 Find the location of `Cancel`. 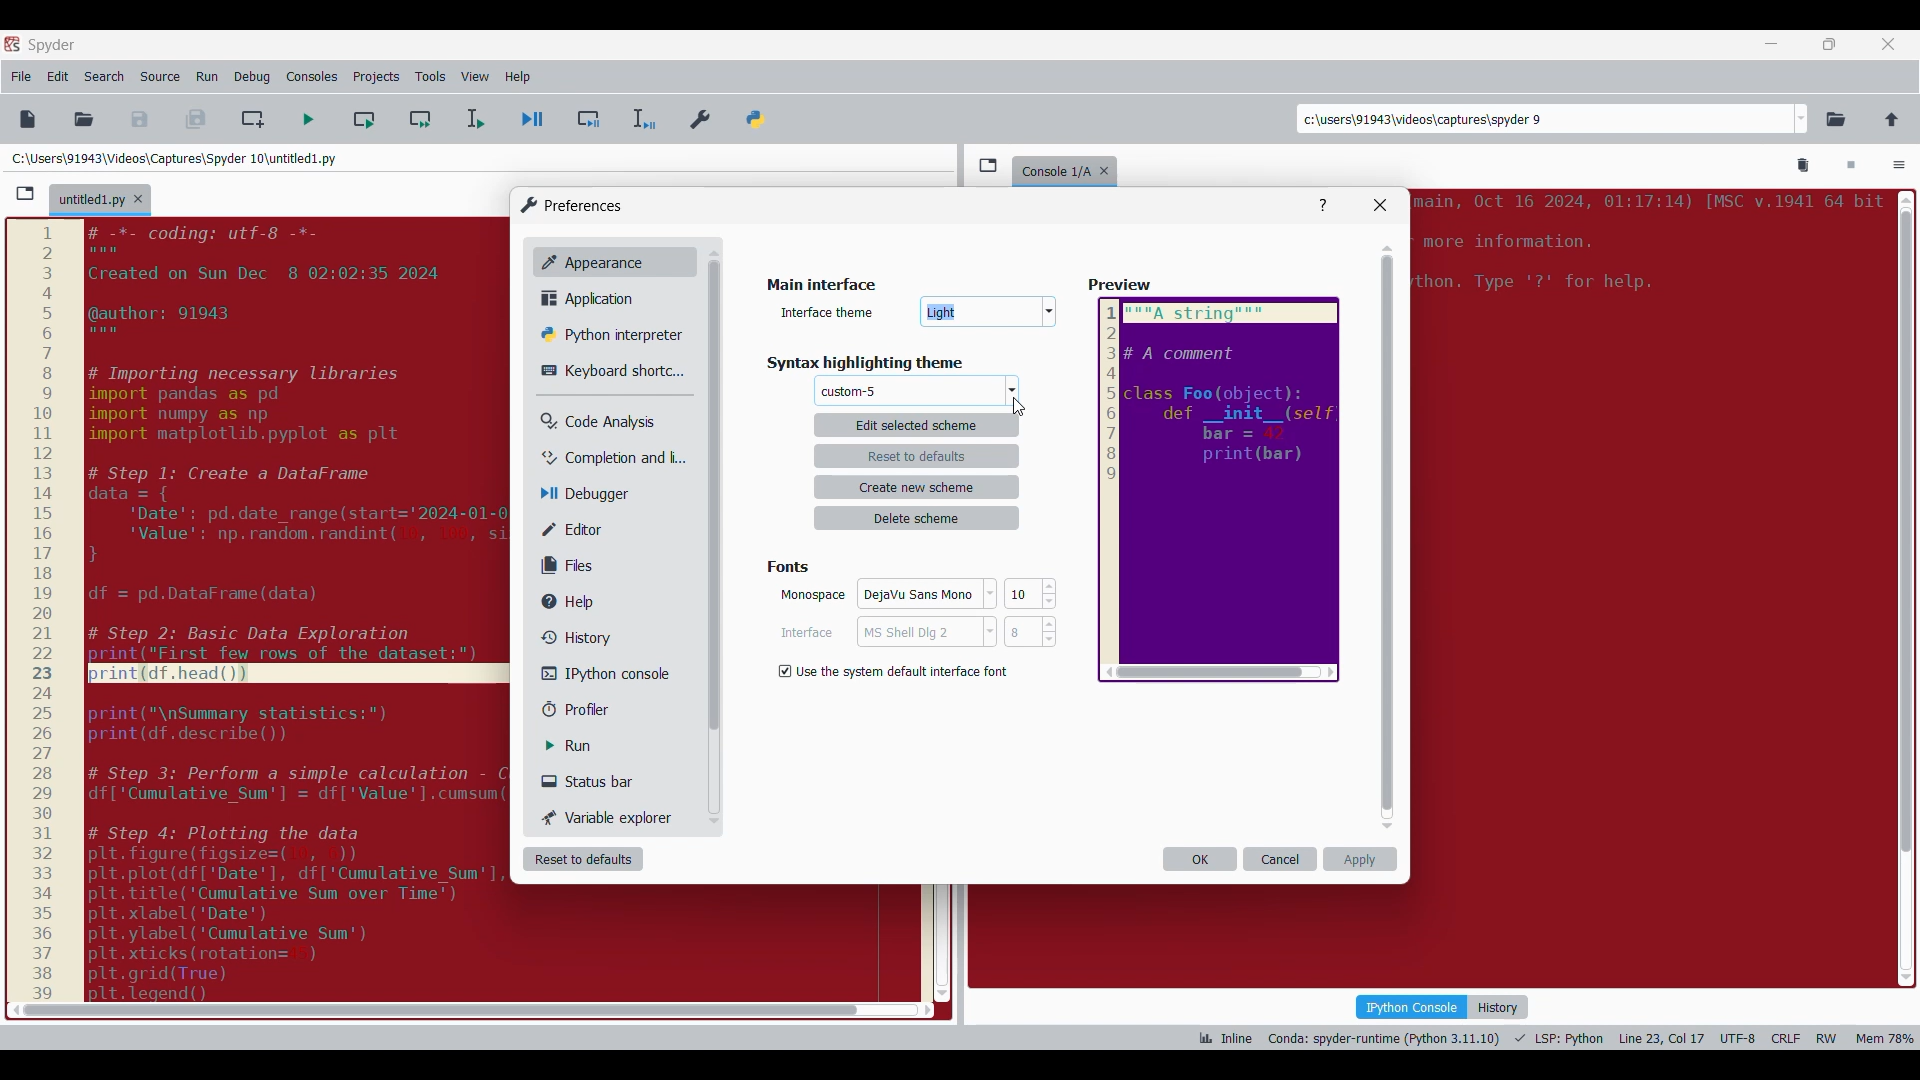

Cancel is located at coordinates (916, 635).